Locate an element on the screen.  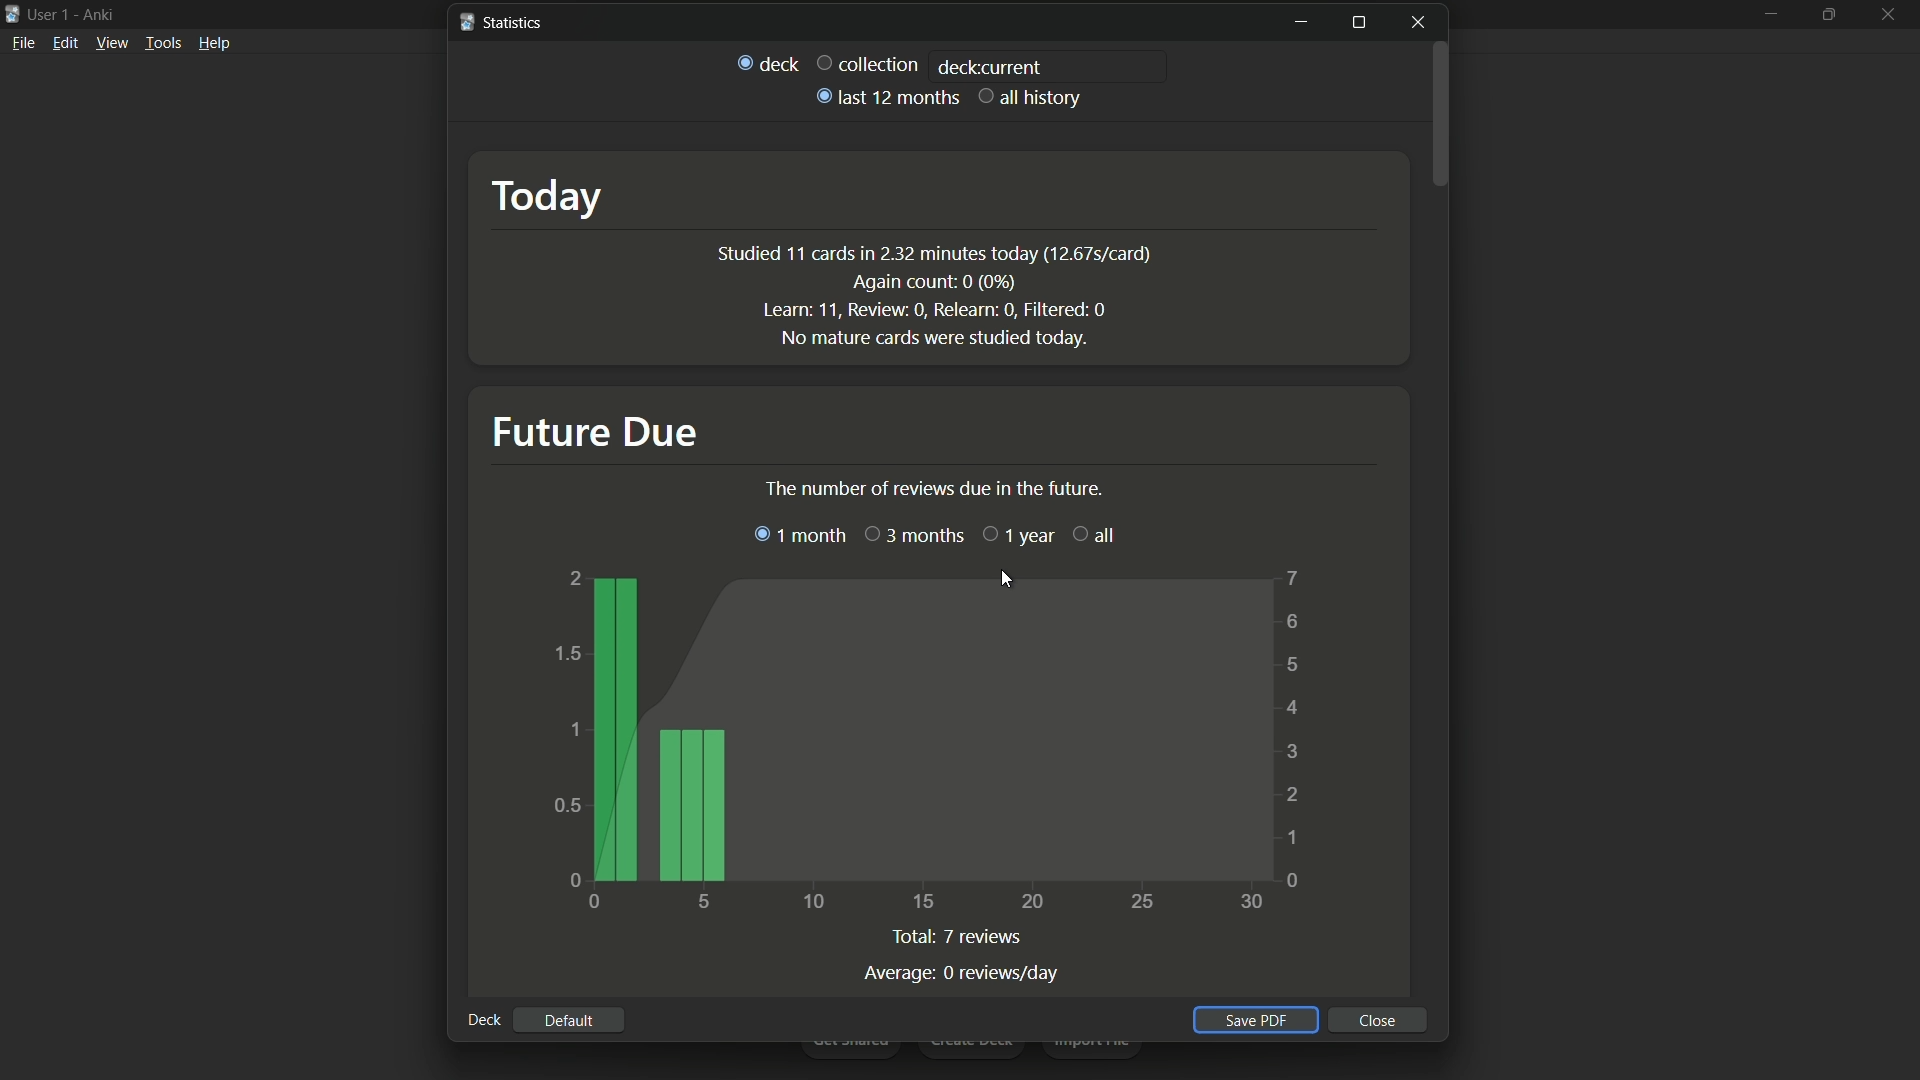
close window is located at coordinates (1421, 22).